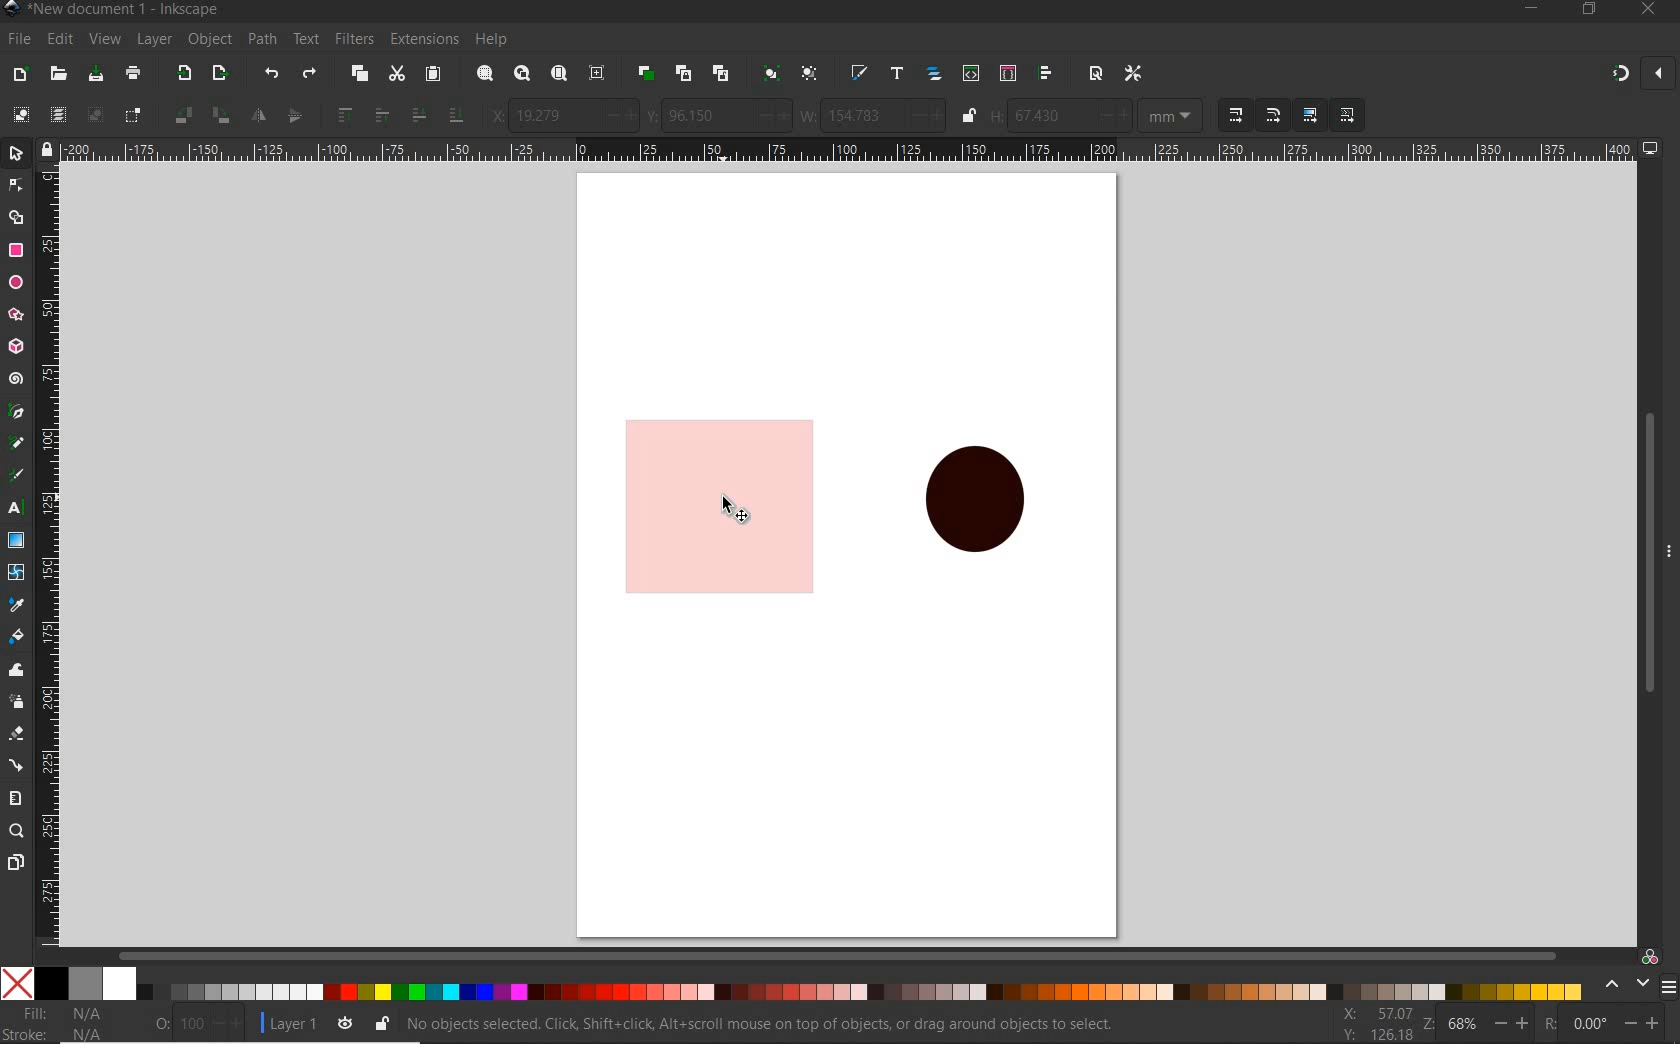  I want to click on node tool, so click(14, 183).